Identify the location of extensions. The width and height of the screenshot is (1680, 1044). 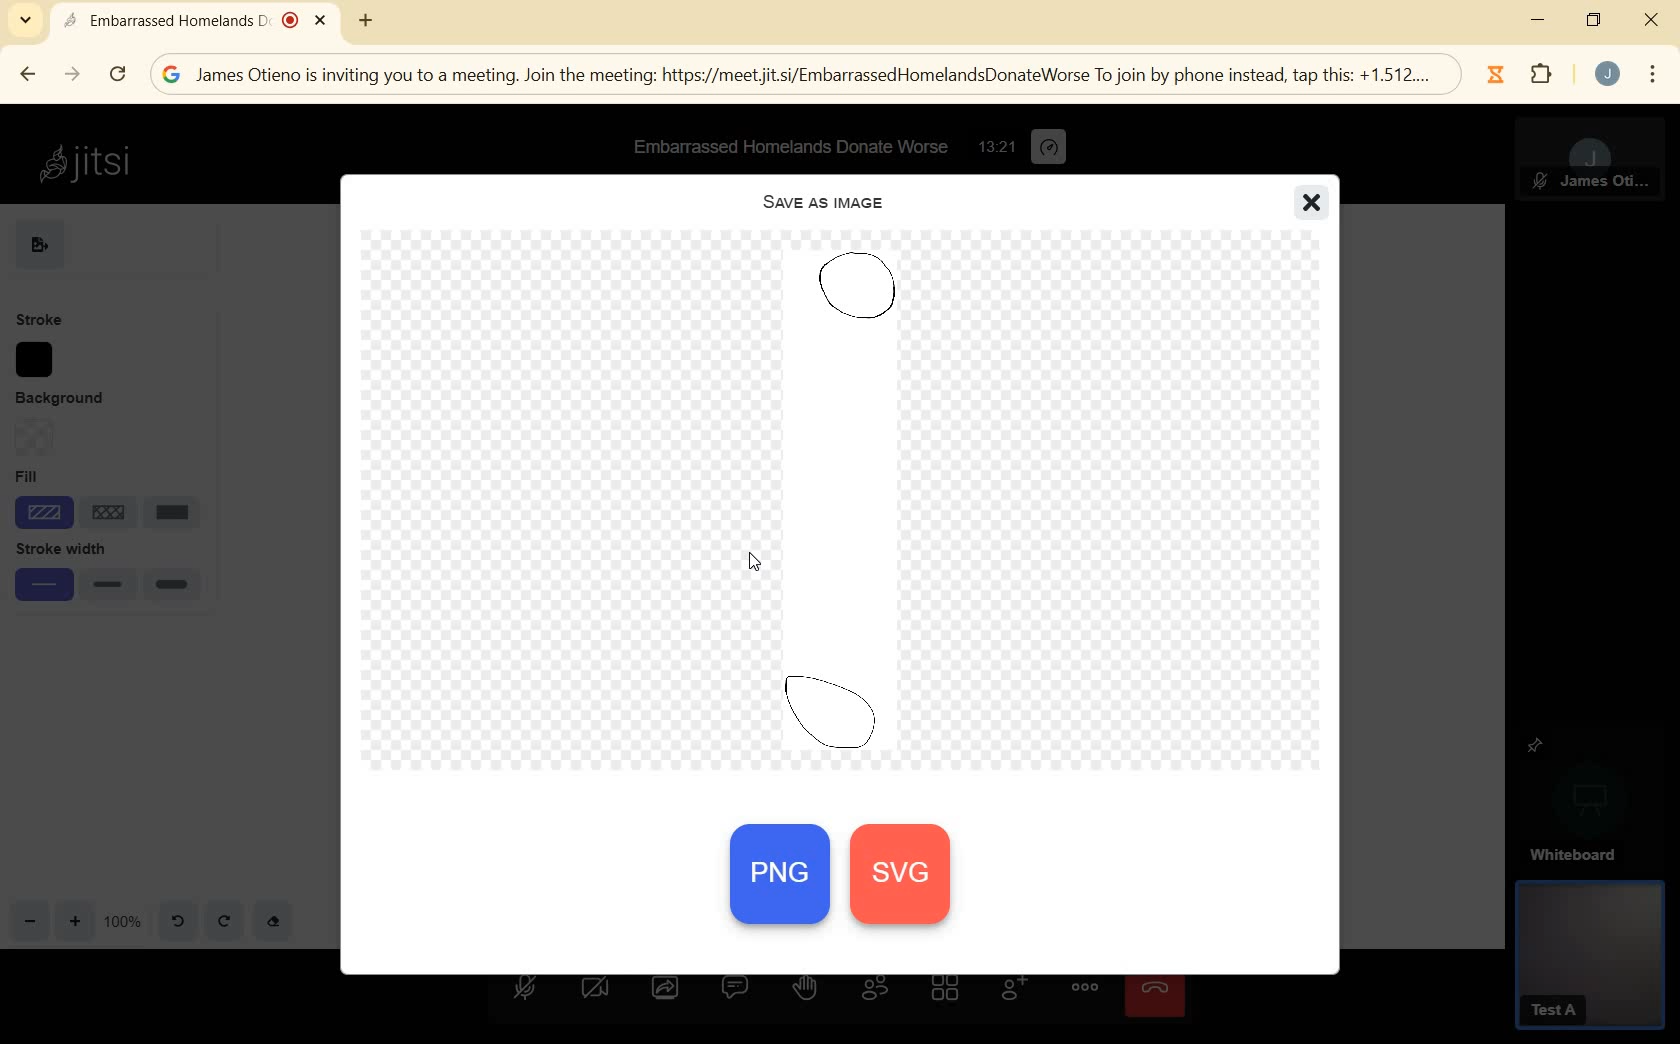
(1543, 78).